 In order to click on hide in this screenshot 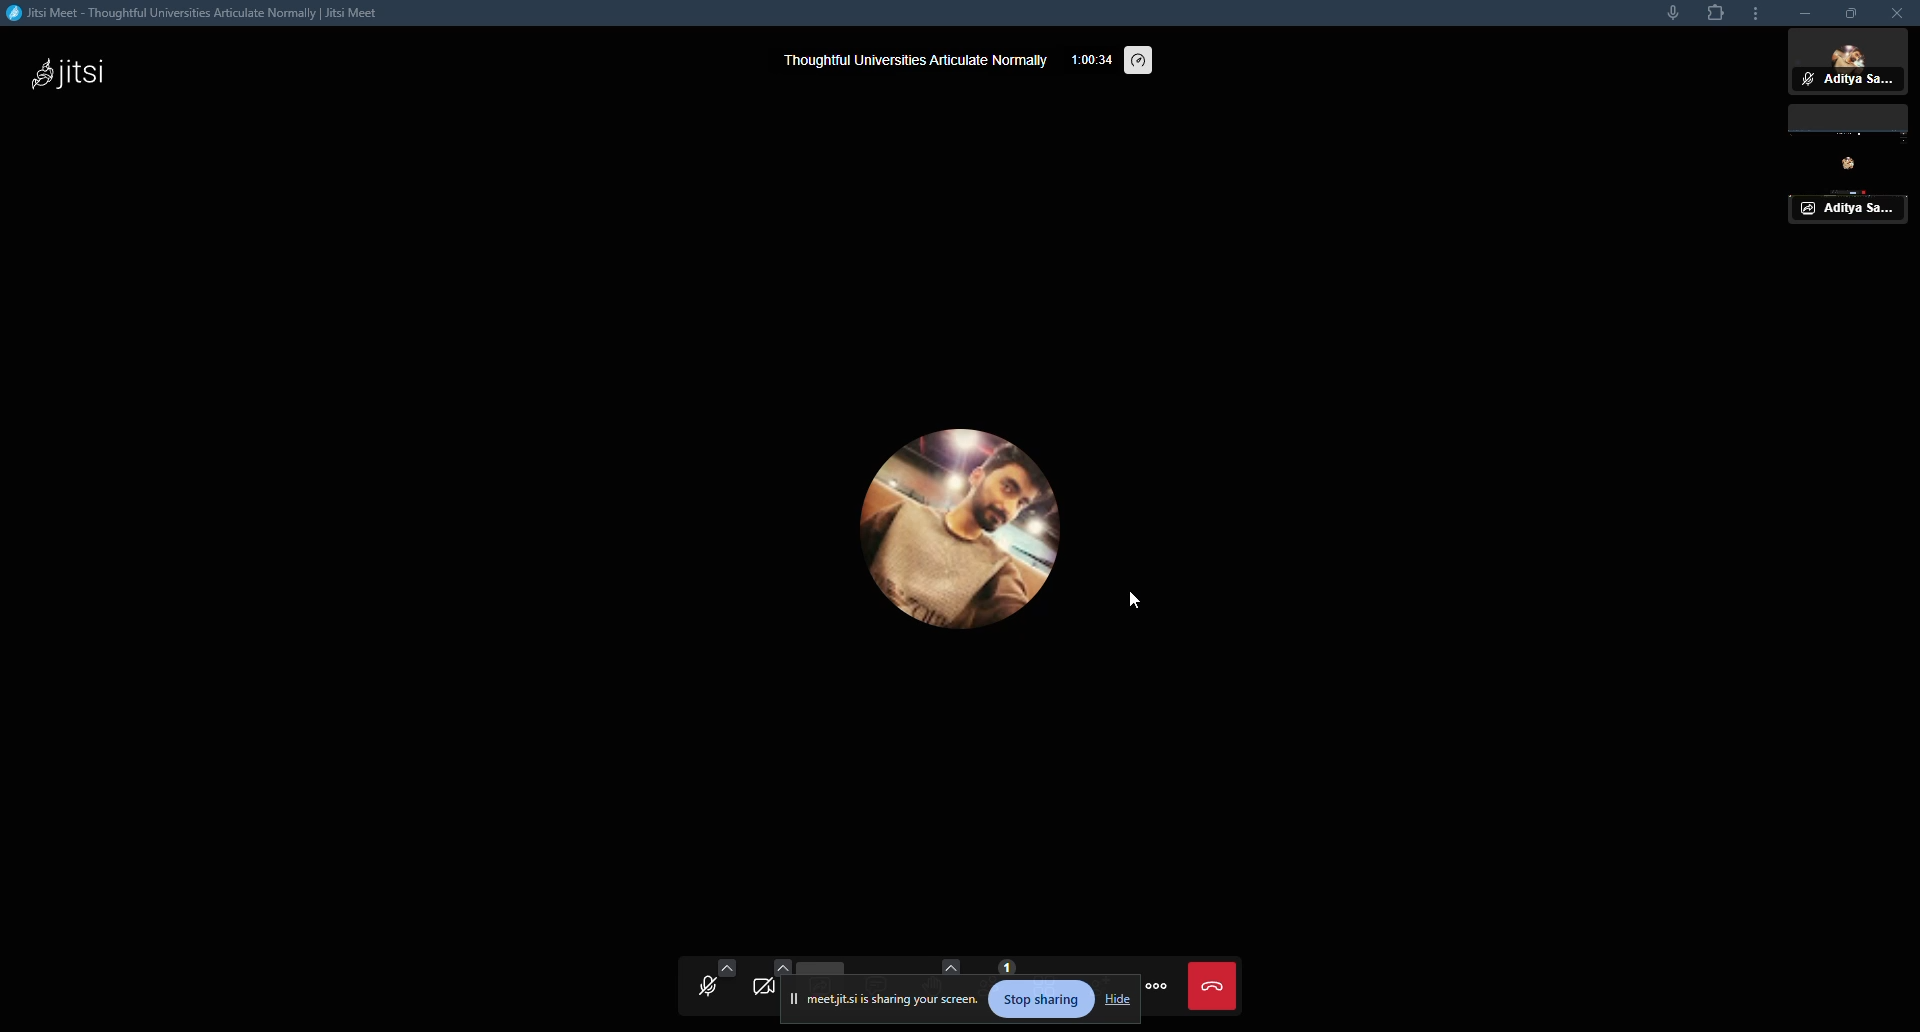, I will do `click(1120, 997)`.